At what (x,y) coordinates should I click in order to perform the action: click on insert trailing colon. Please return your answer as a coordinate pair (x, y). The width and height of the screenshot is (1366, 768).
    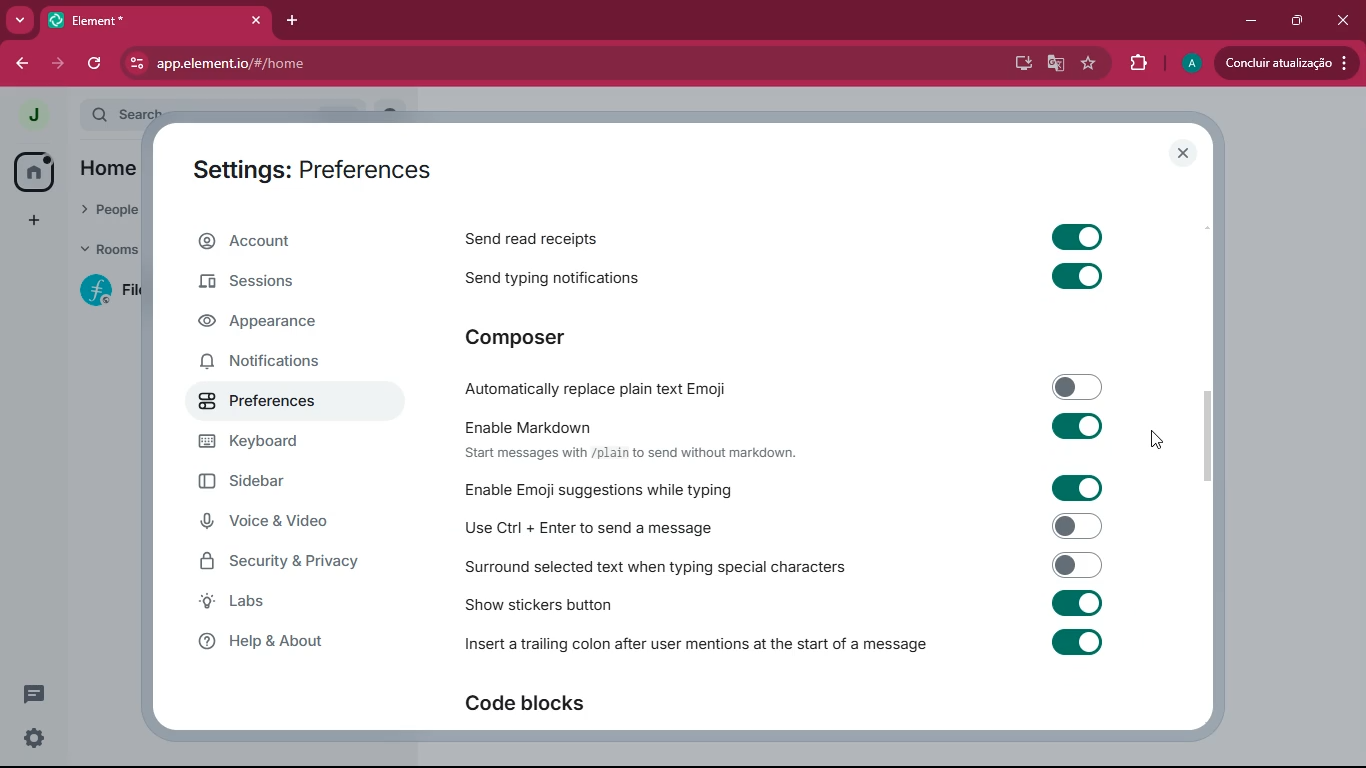
    Looking at the image, I should click on (694, 648).